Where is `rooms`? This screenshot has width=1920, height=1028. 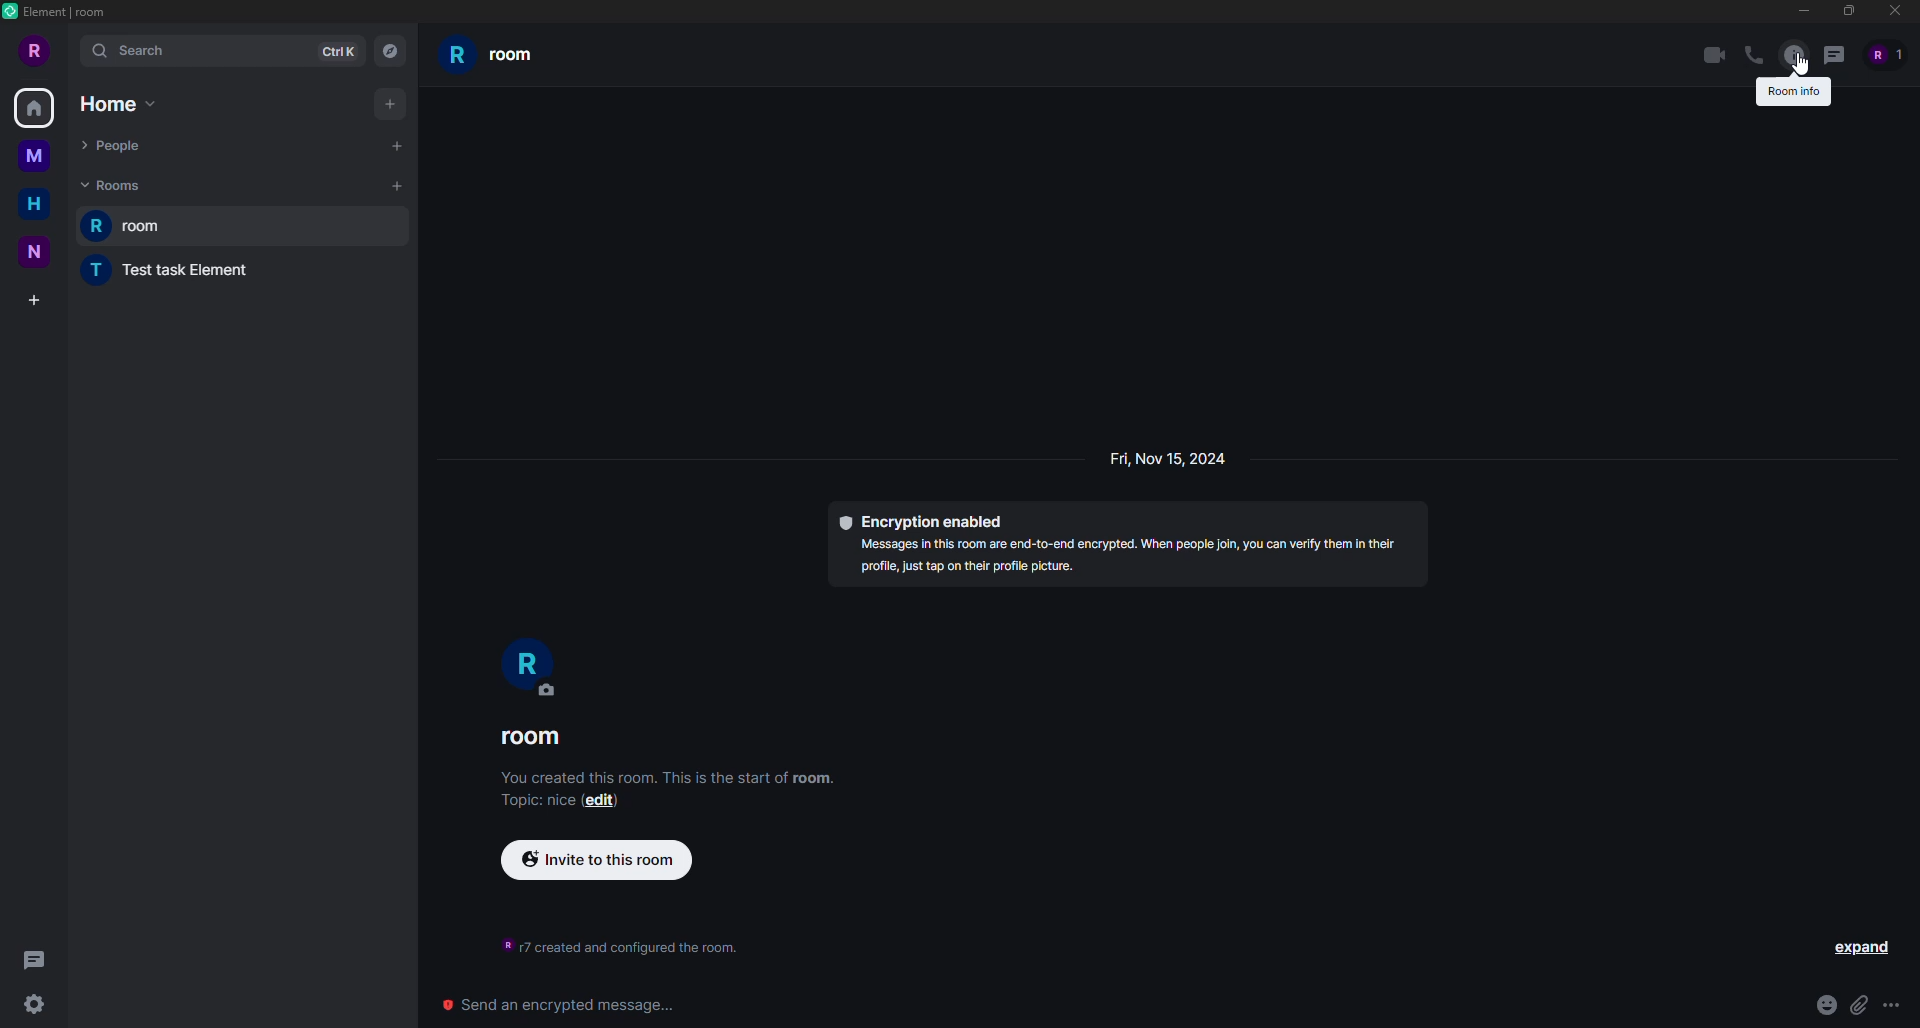 rooms is located at coordinates (113, 185).